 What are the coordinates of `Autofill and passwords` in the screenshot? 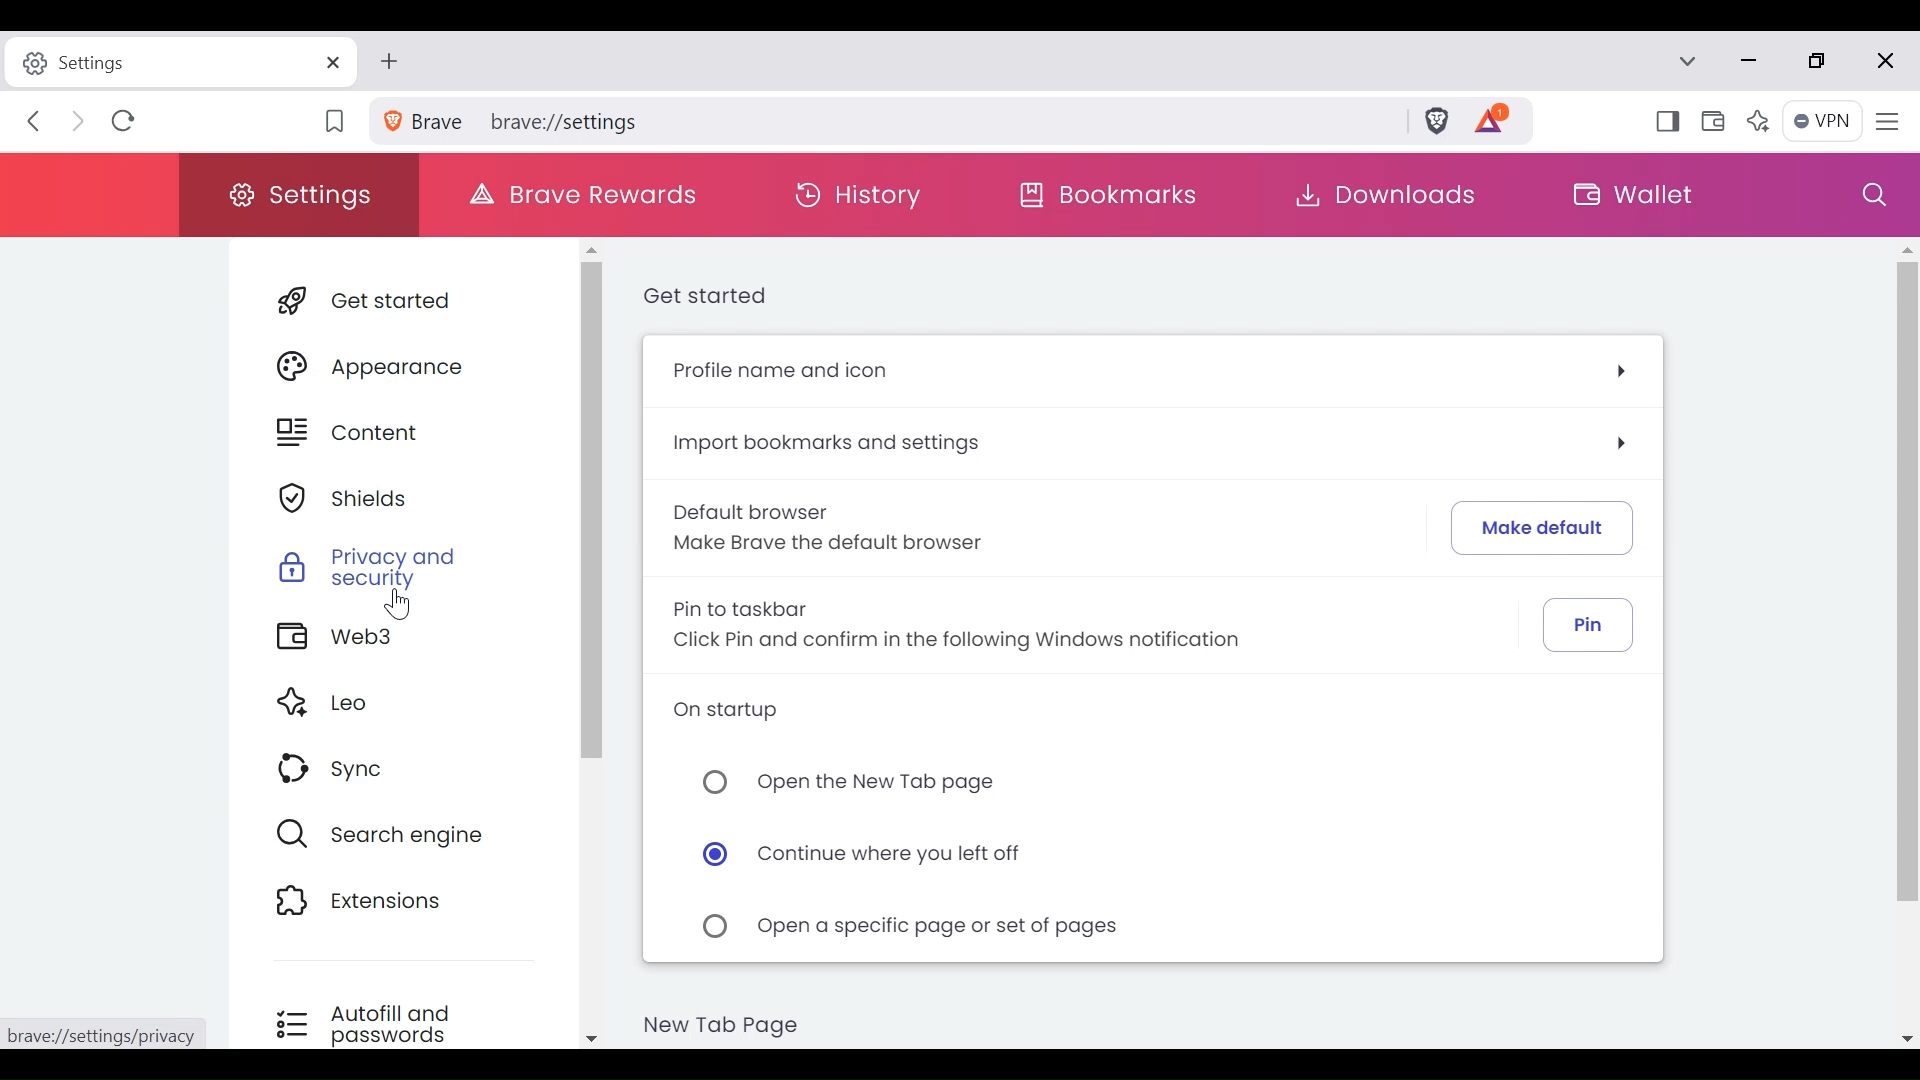 It's located at (388, 1023).